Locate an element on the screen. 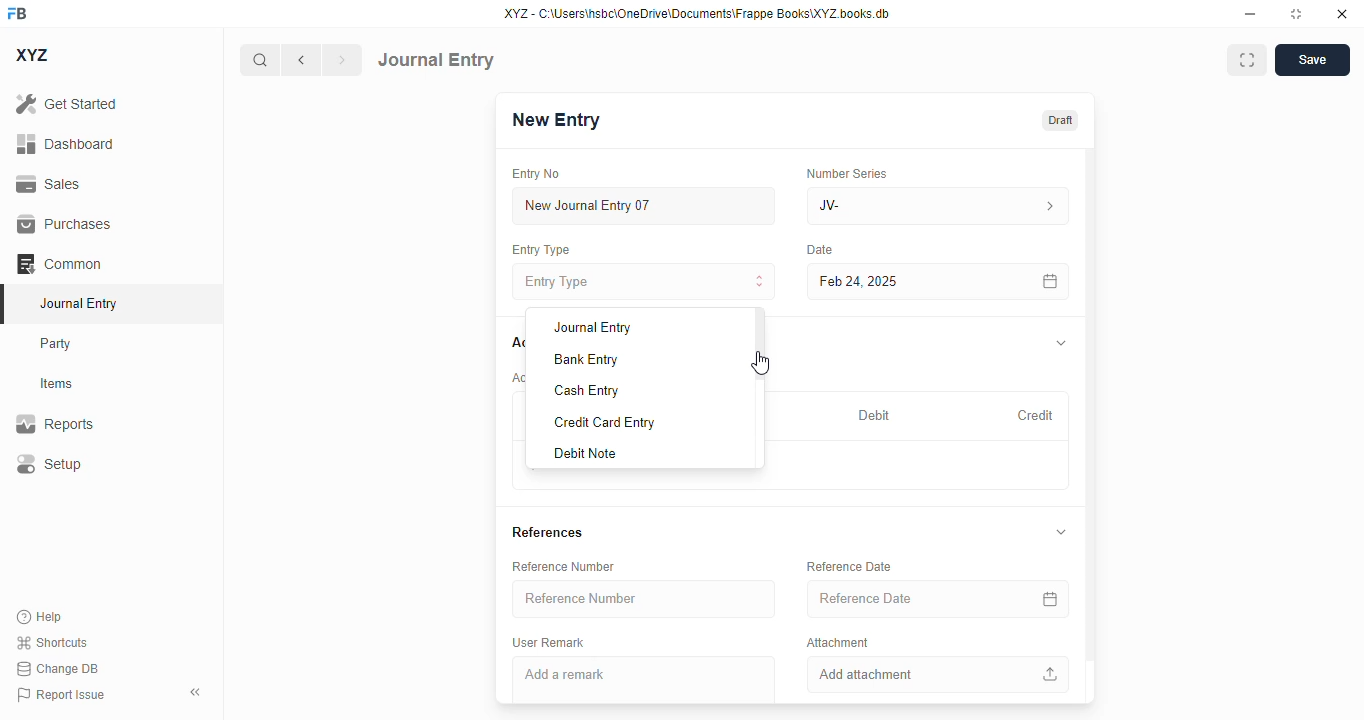 This screenshot has width=1364, height=720. new journal entry 07 is located at coordinates (645, 205).